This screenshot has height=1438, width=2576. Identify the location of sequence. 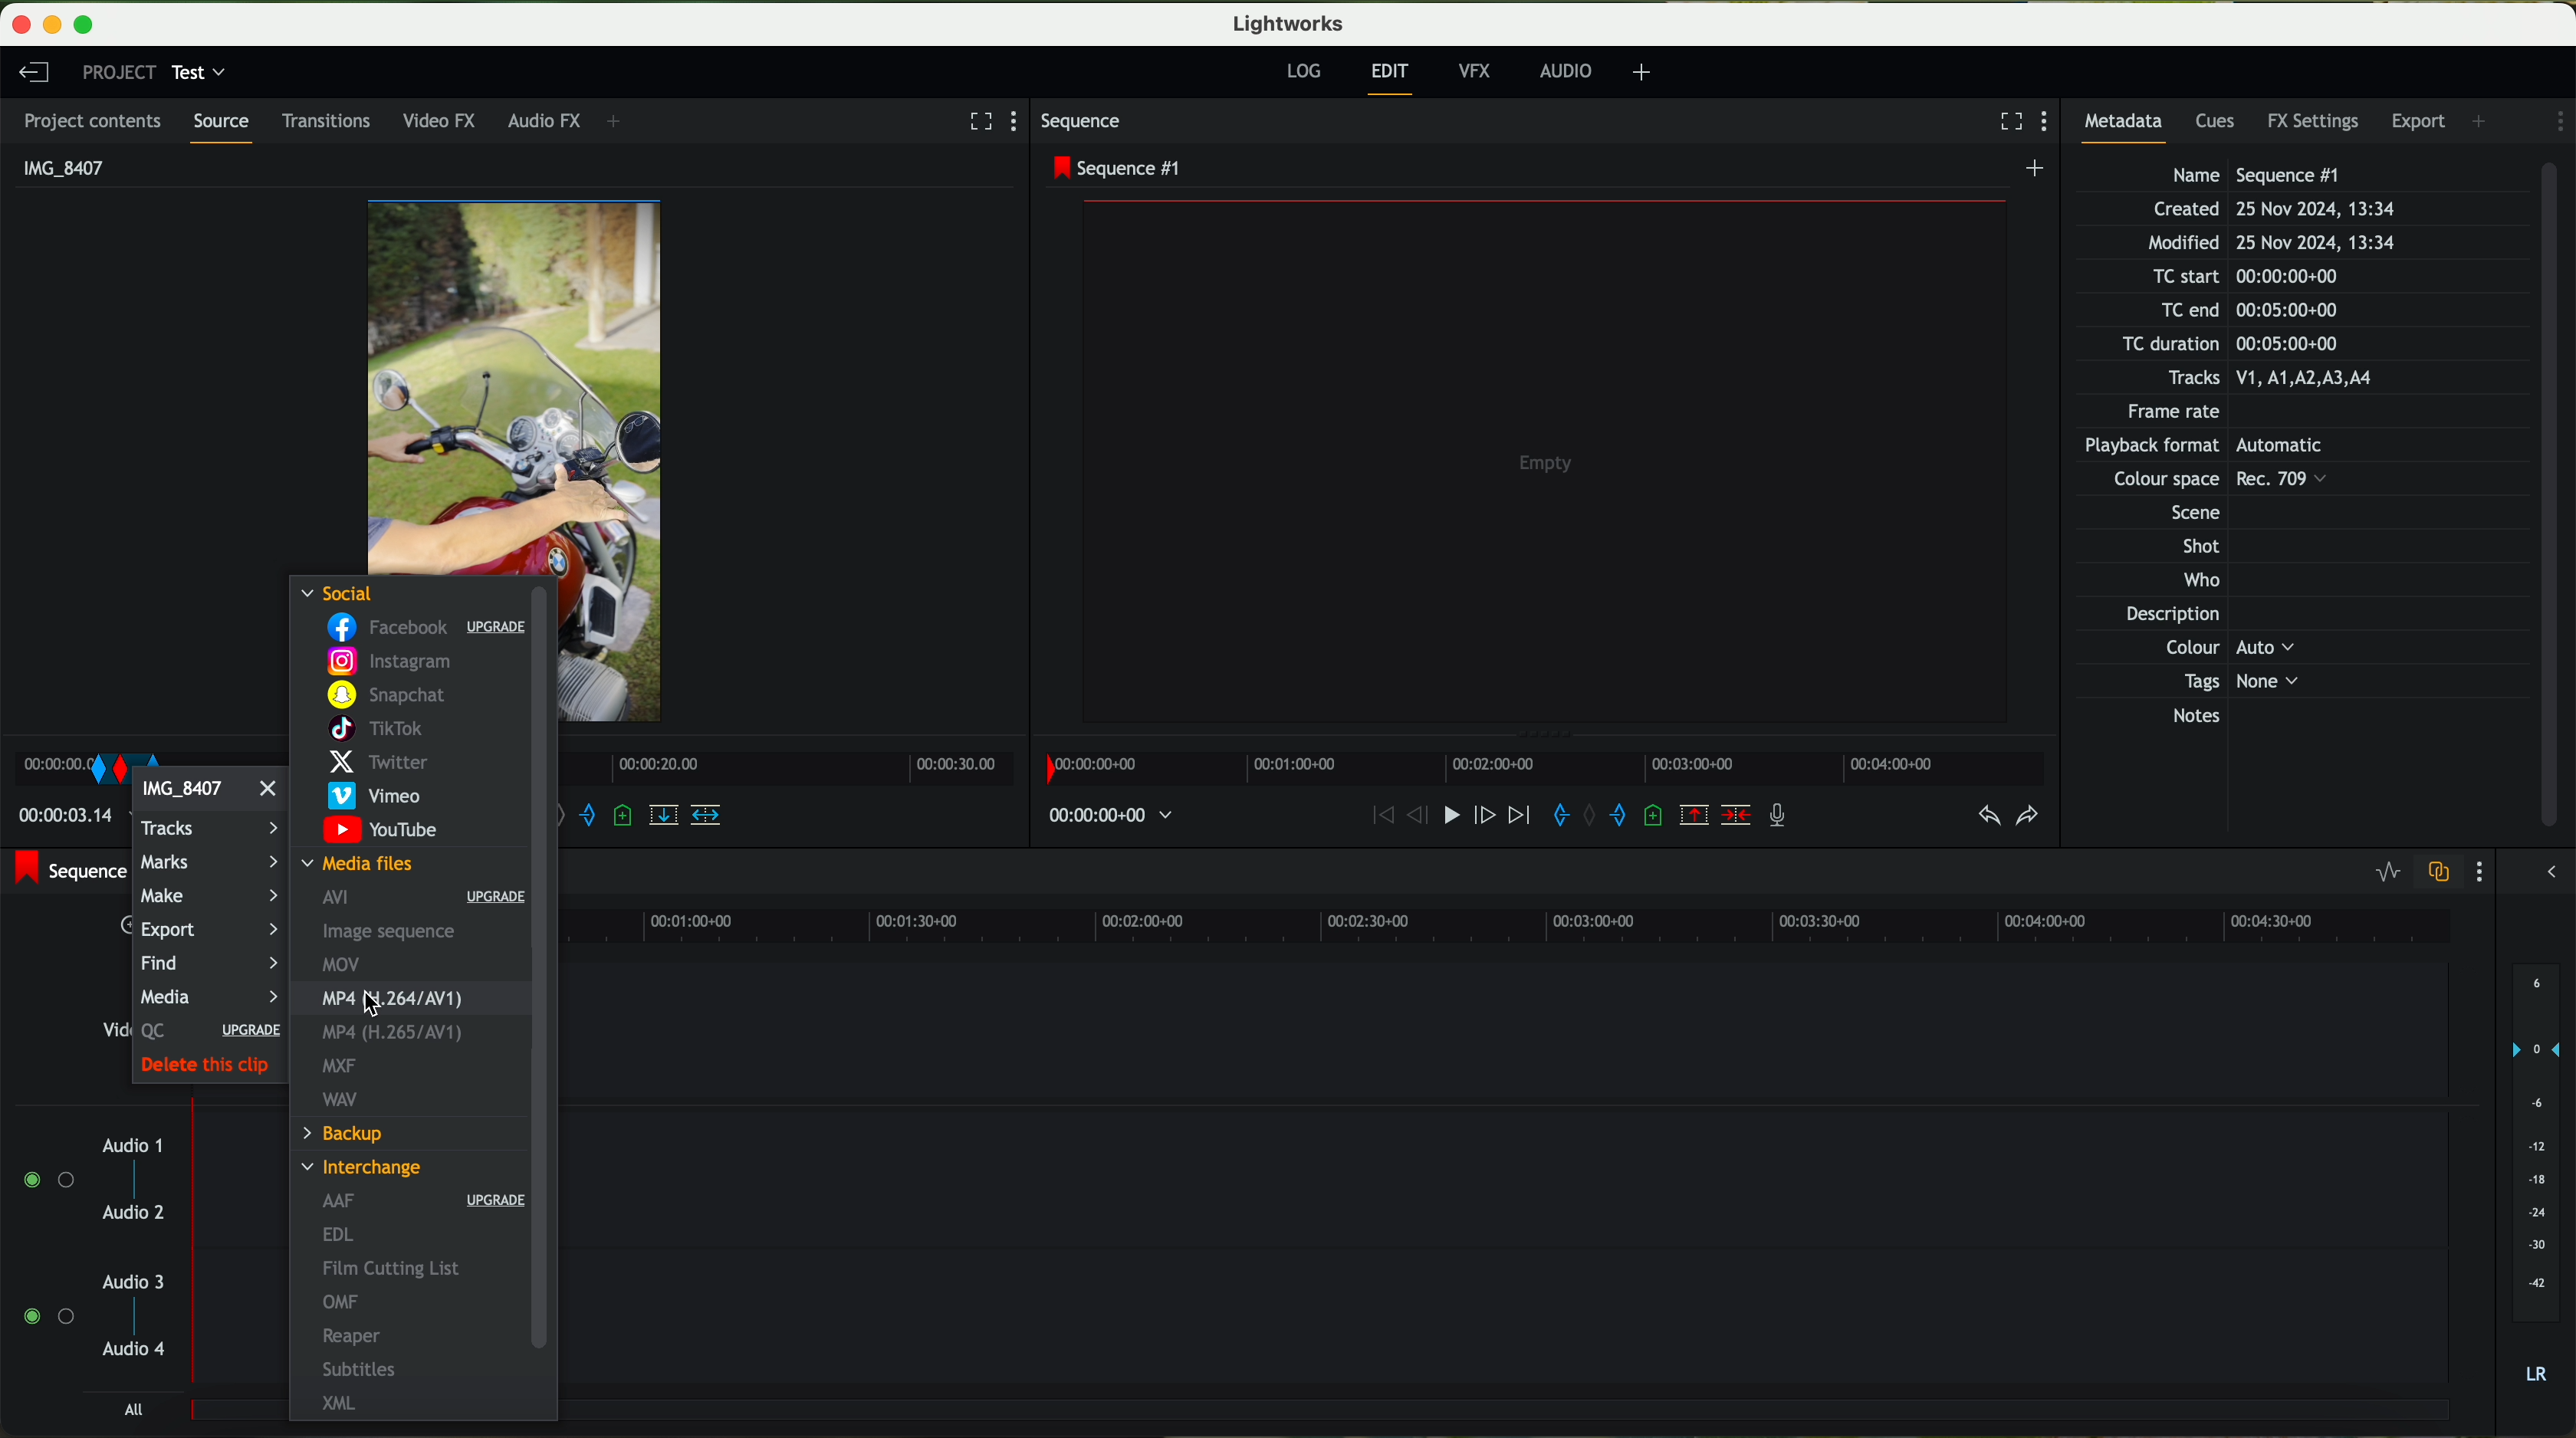
(1088, 124).